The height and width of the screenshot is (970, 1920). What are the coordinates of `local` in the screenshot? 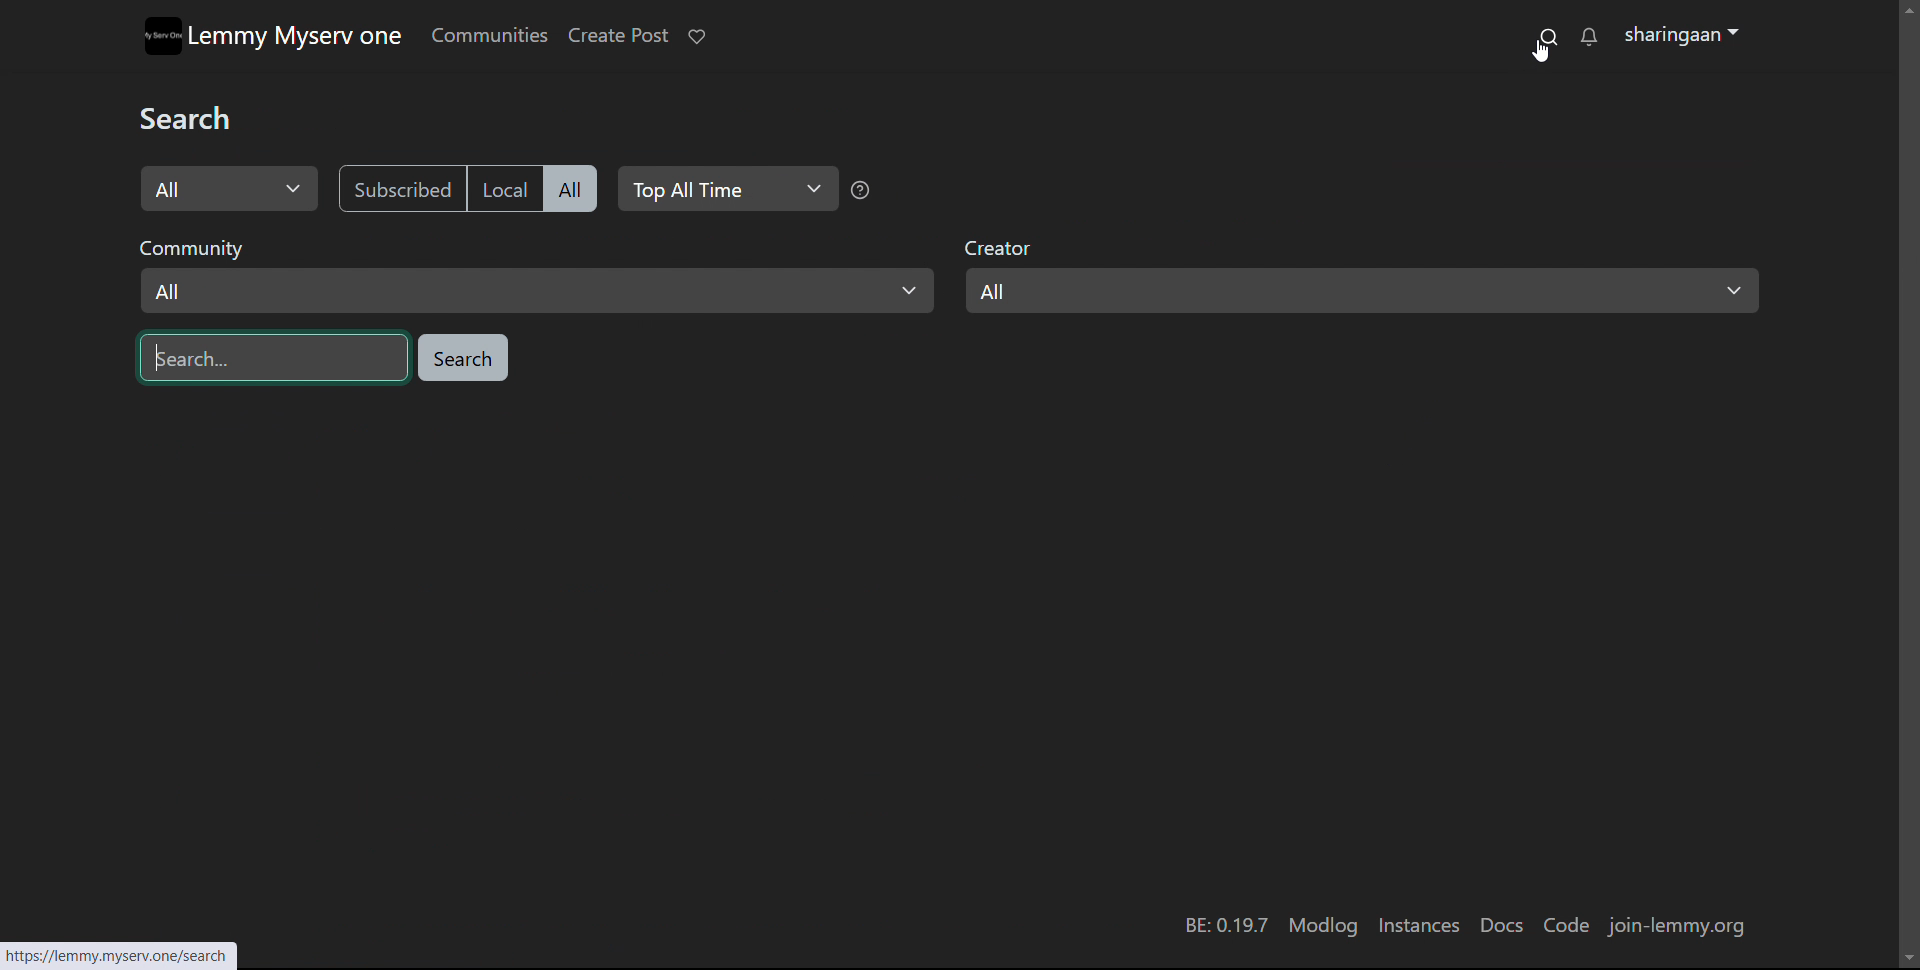 It's located at (502, 187).